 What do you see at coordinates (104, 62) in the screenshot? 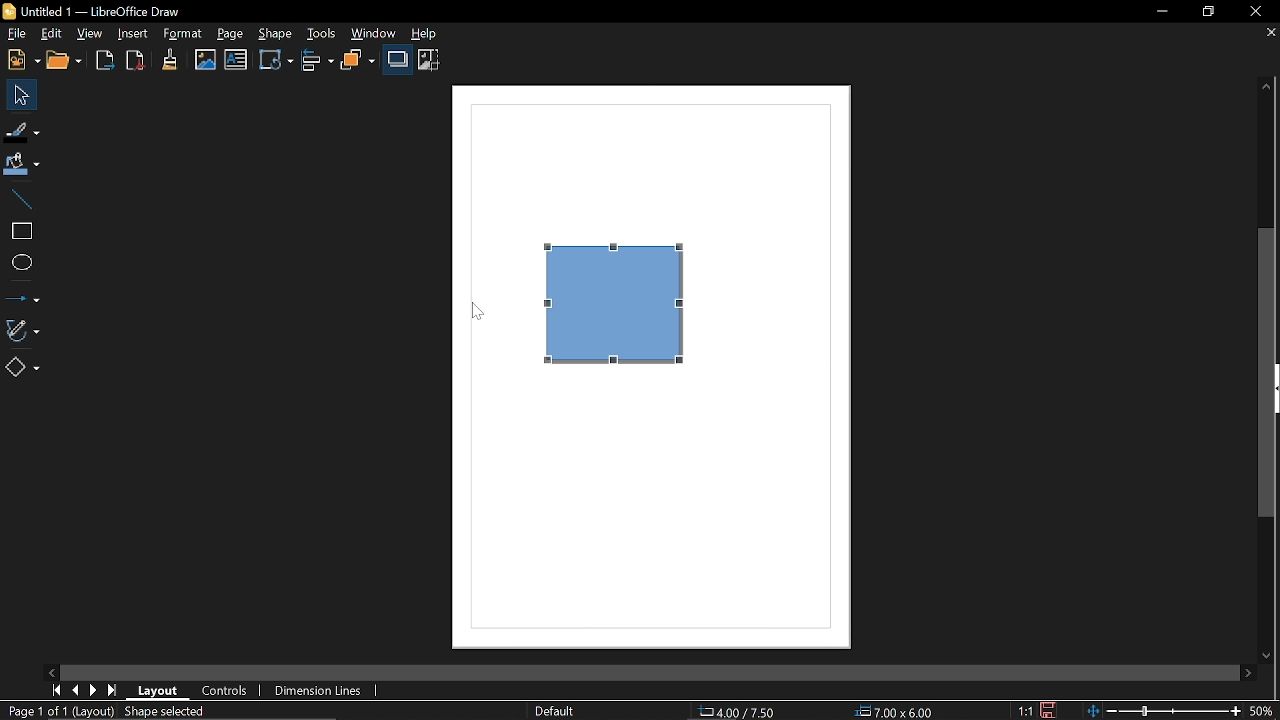
I see `Export` at bounding box center [104, 62].